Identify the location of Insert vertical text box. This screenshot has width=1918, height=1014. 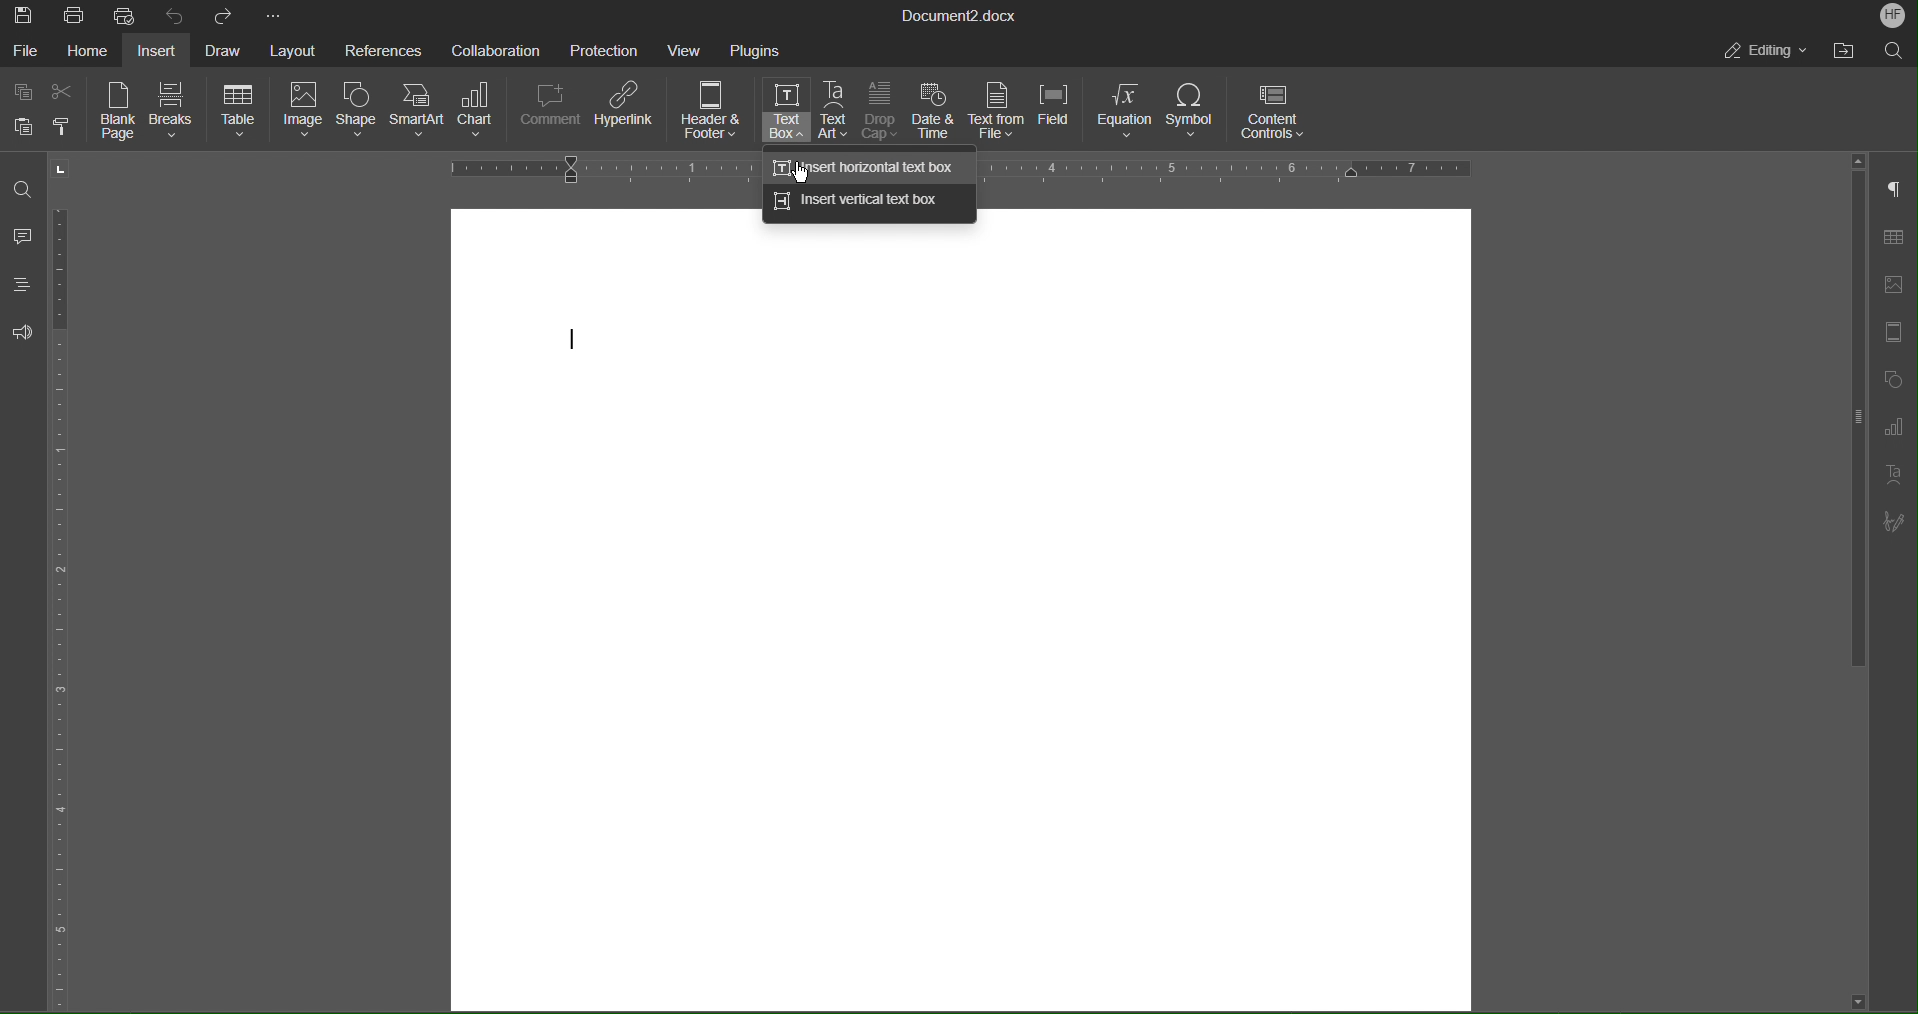
(868, 204).